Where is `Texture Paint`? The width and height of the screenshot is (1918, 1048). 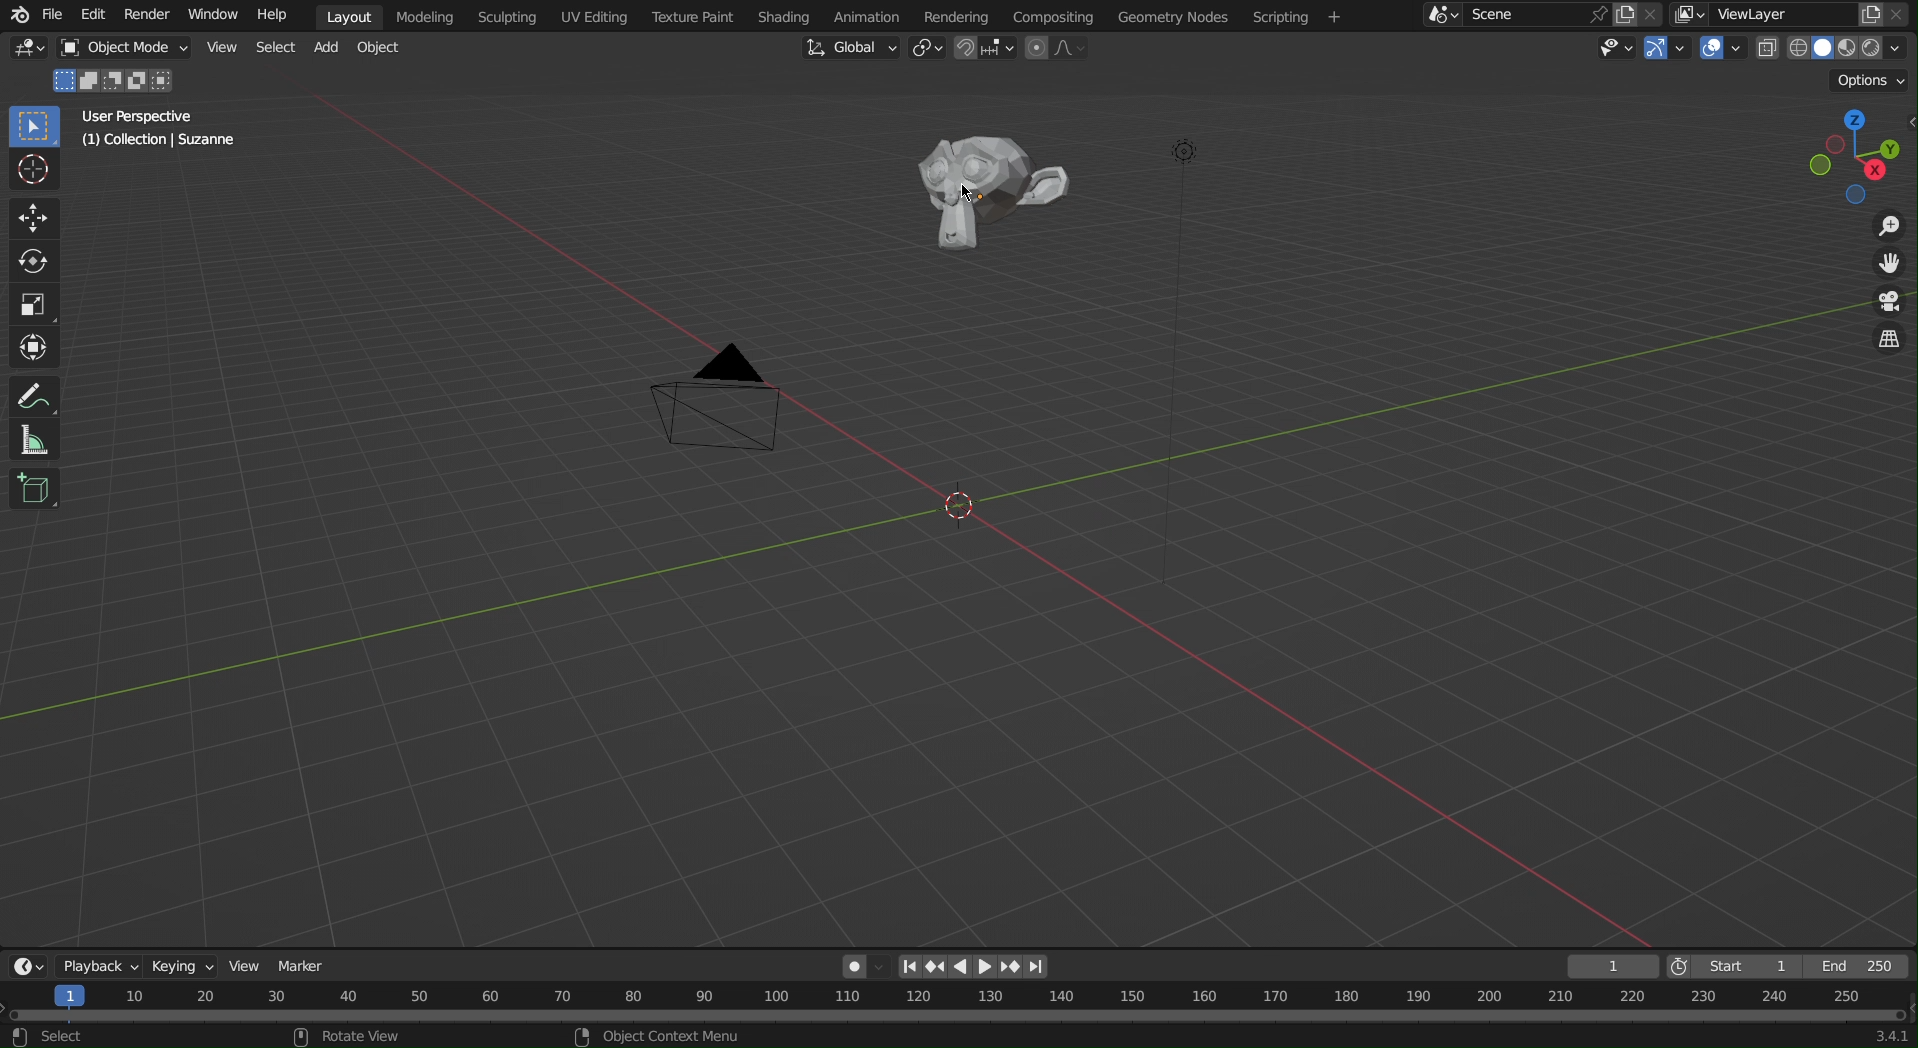
Texture Paint is located at coordinates (694, 18).